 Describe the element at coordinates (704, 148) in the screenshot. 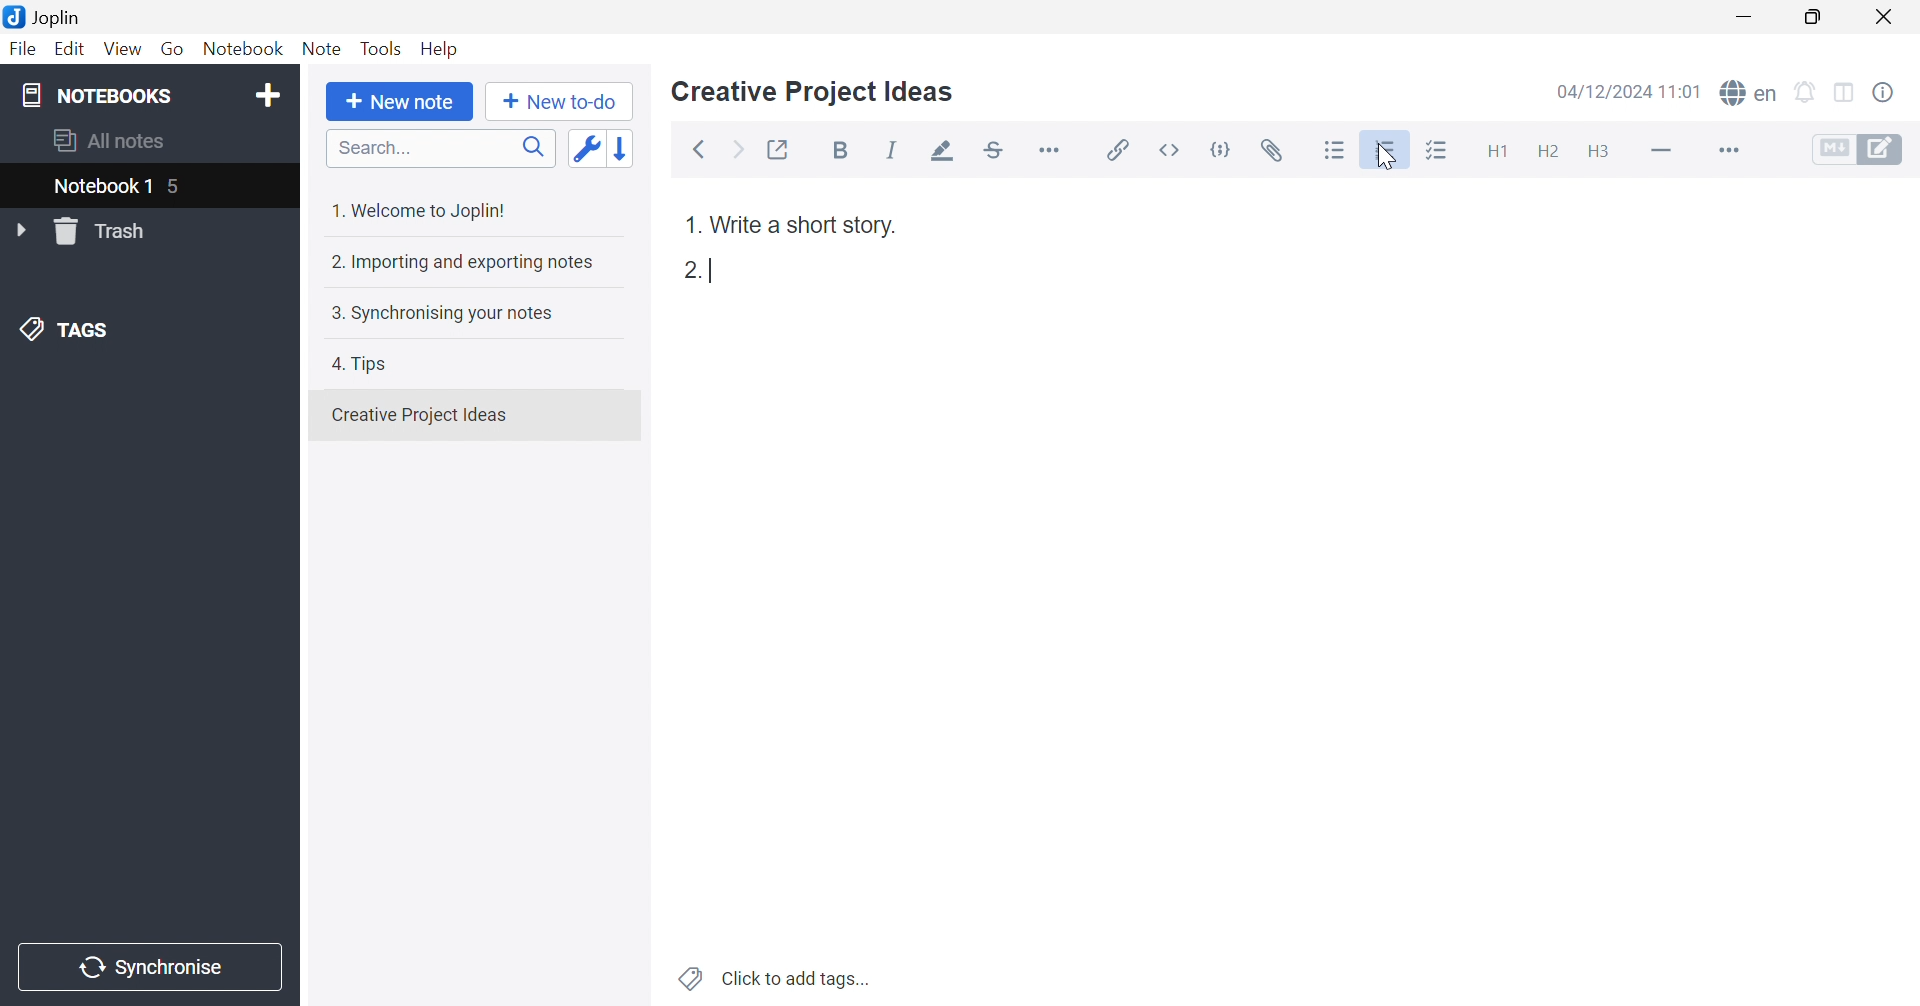

I see `Back` at that location.